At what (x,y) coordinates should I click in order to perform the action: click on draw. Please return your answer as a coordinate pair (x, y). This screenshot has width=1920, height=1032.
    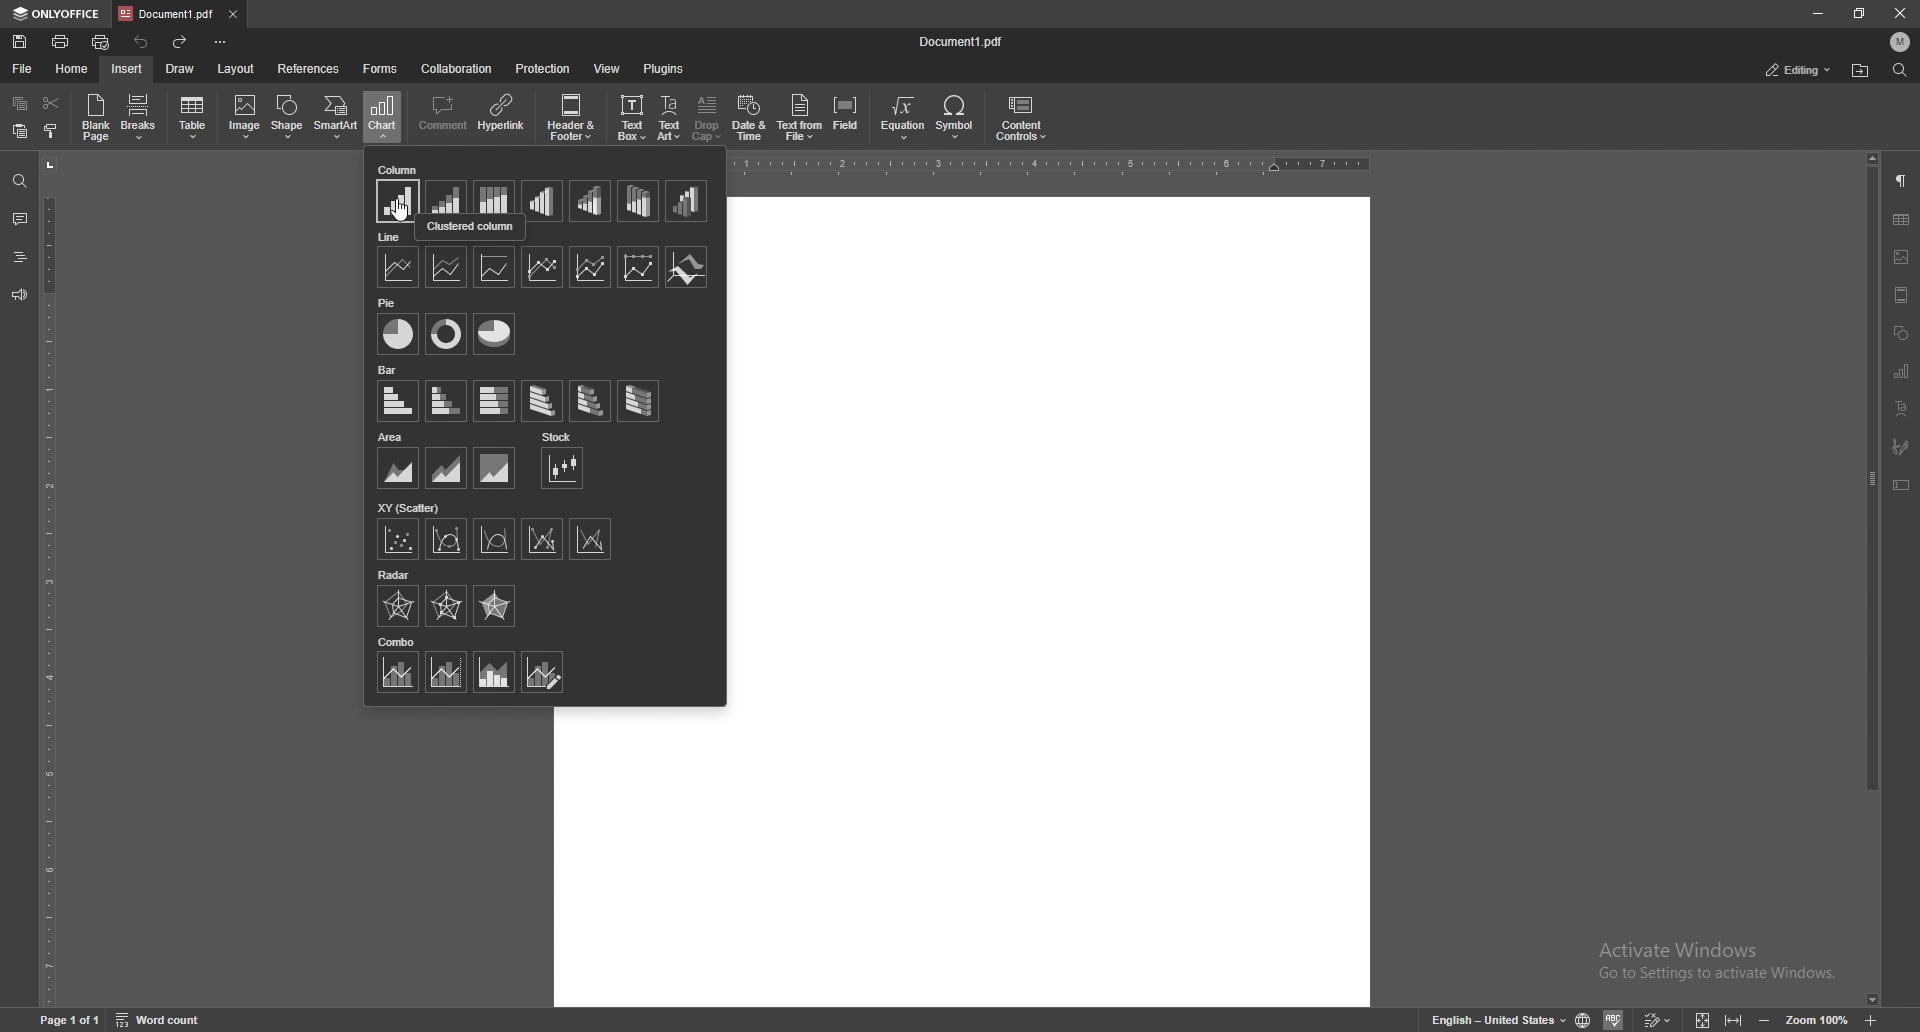
    Looking at the image, I should click on (182, 69).